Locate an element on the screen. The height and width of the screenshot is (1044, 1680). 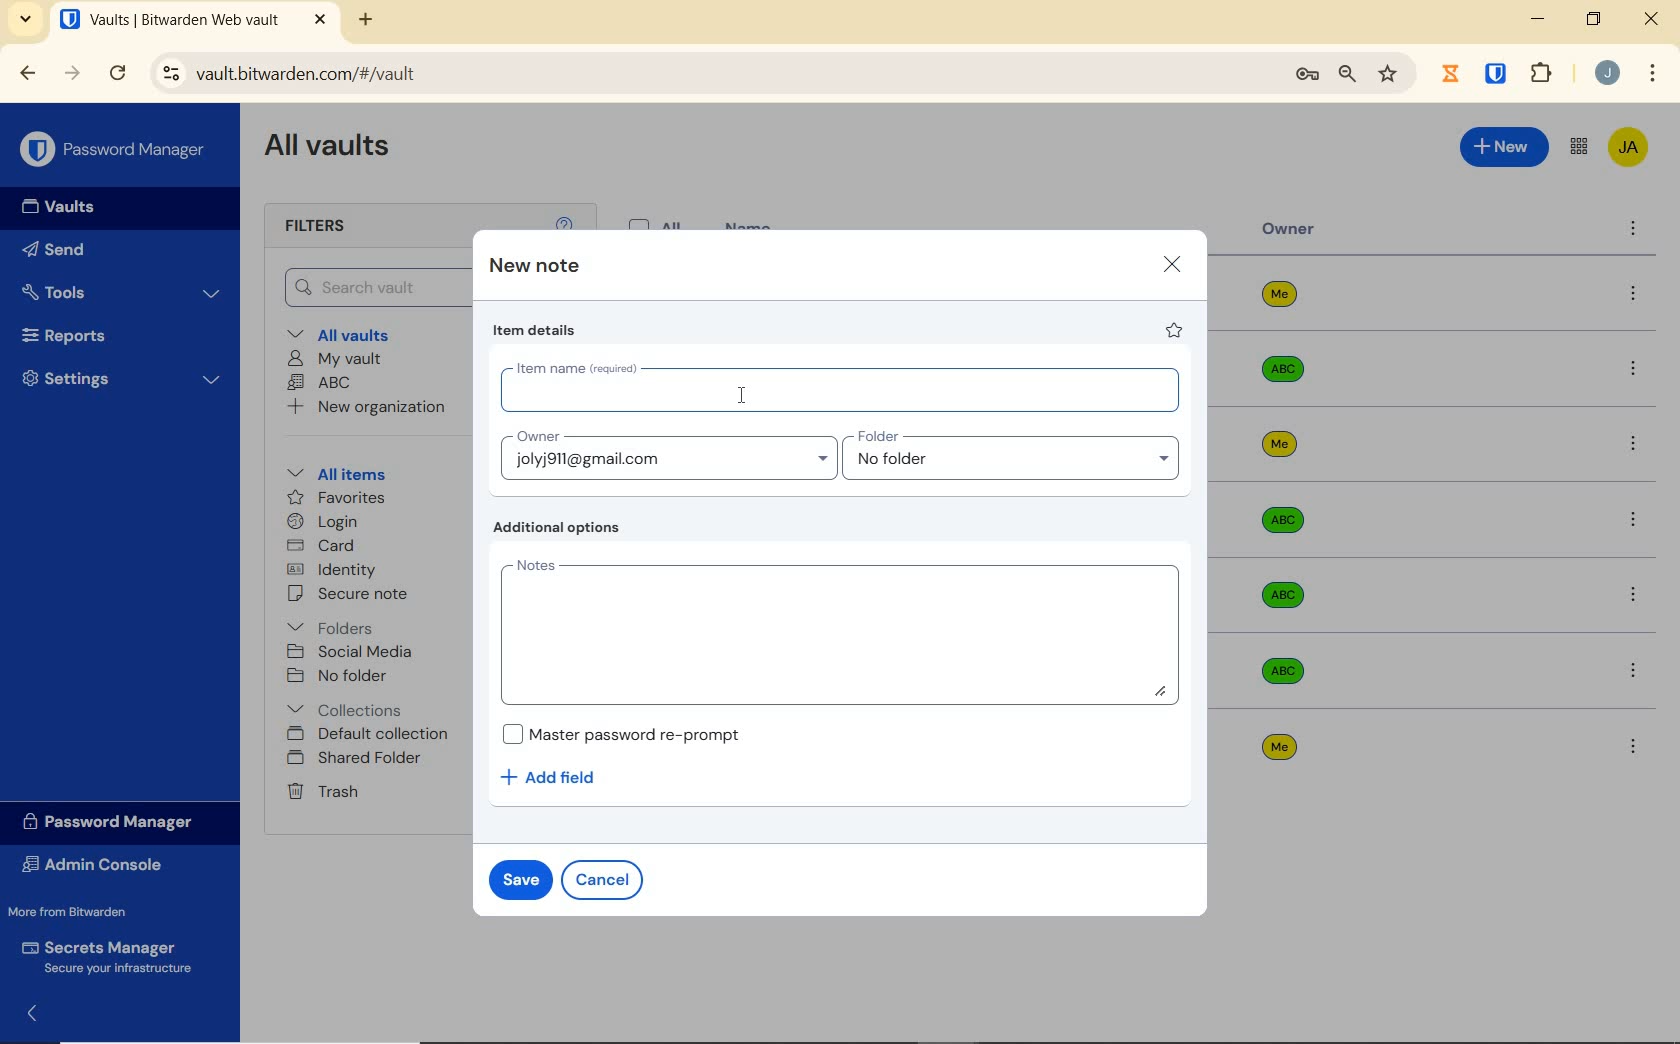
New organization is located at coordinates (373, 410).